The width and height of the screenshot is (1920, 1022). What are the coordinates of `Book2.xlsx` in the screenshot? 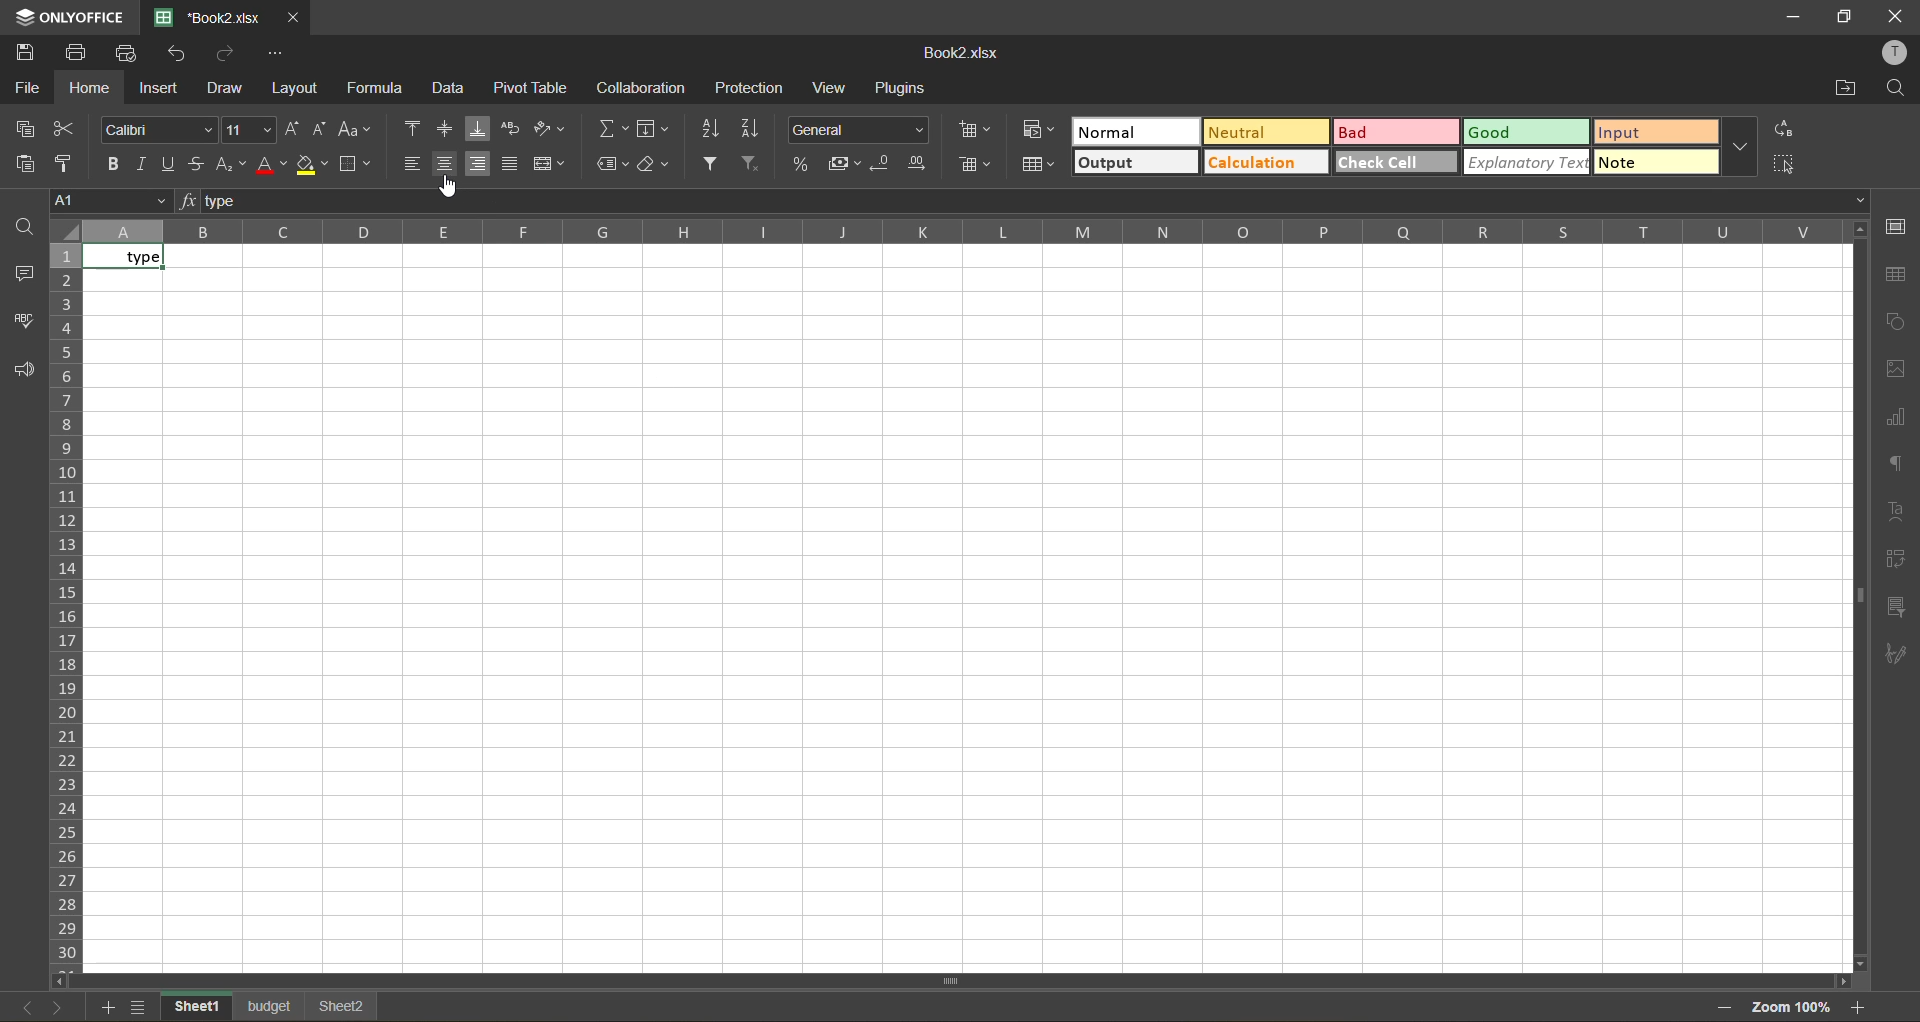 It's located at (963, 55).